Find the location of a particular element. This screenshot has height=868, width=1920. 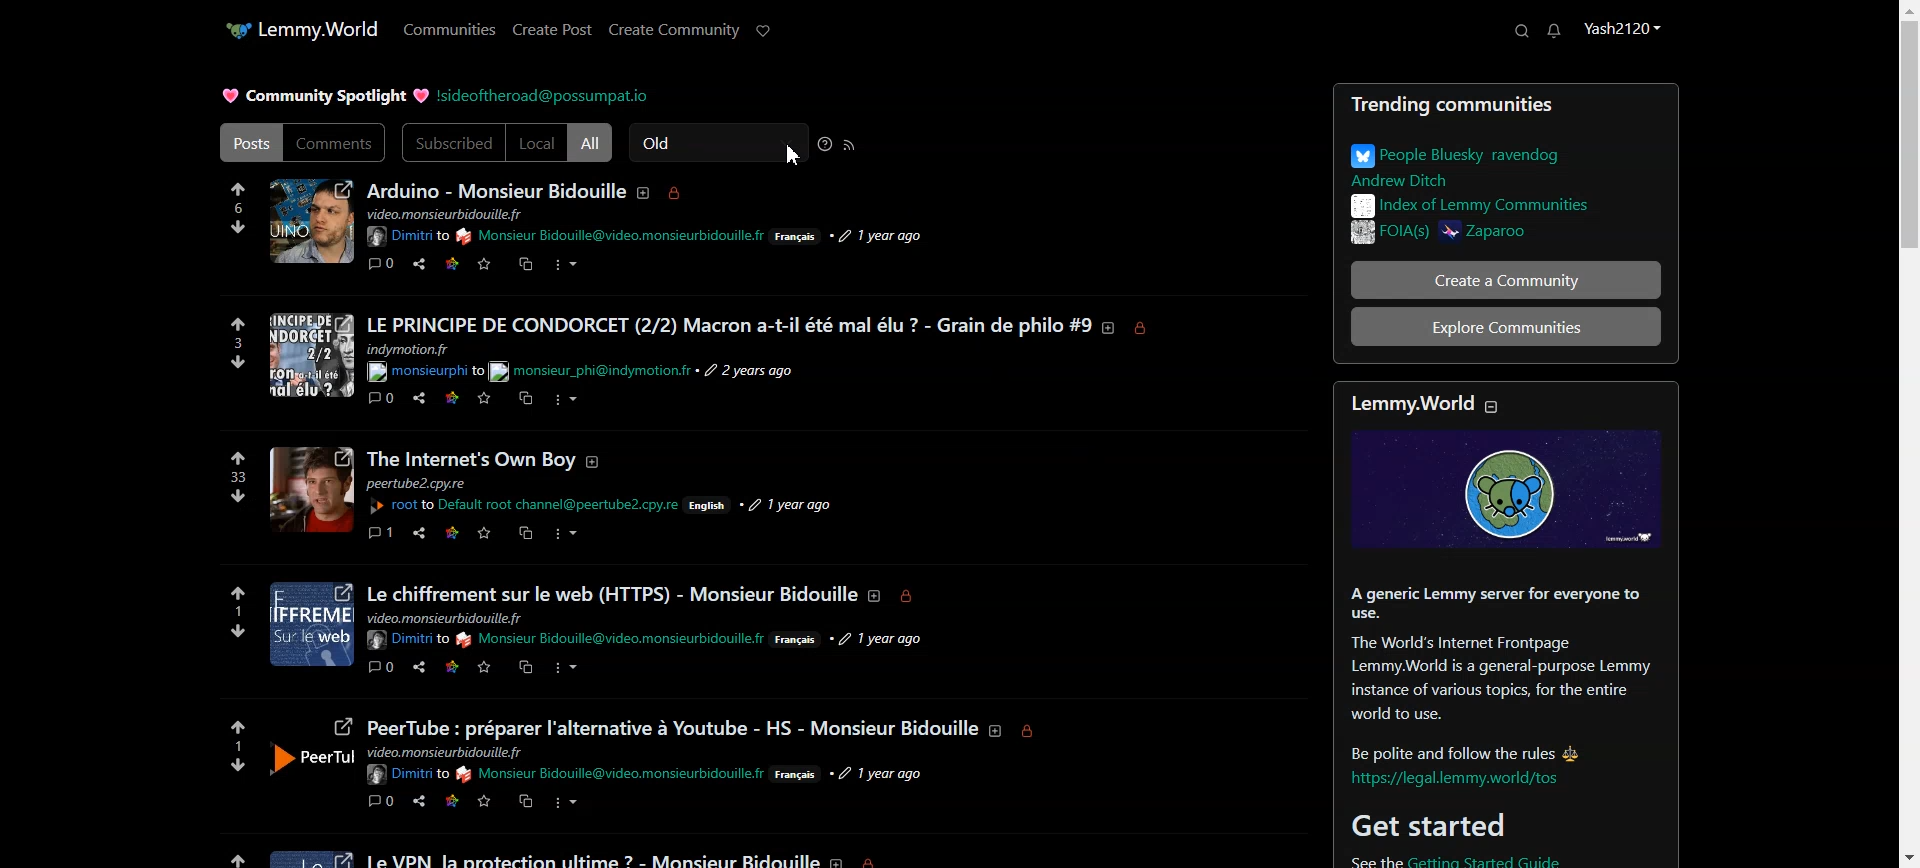

About is located at coordinates (1400, 401).